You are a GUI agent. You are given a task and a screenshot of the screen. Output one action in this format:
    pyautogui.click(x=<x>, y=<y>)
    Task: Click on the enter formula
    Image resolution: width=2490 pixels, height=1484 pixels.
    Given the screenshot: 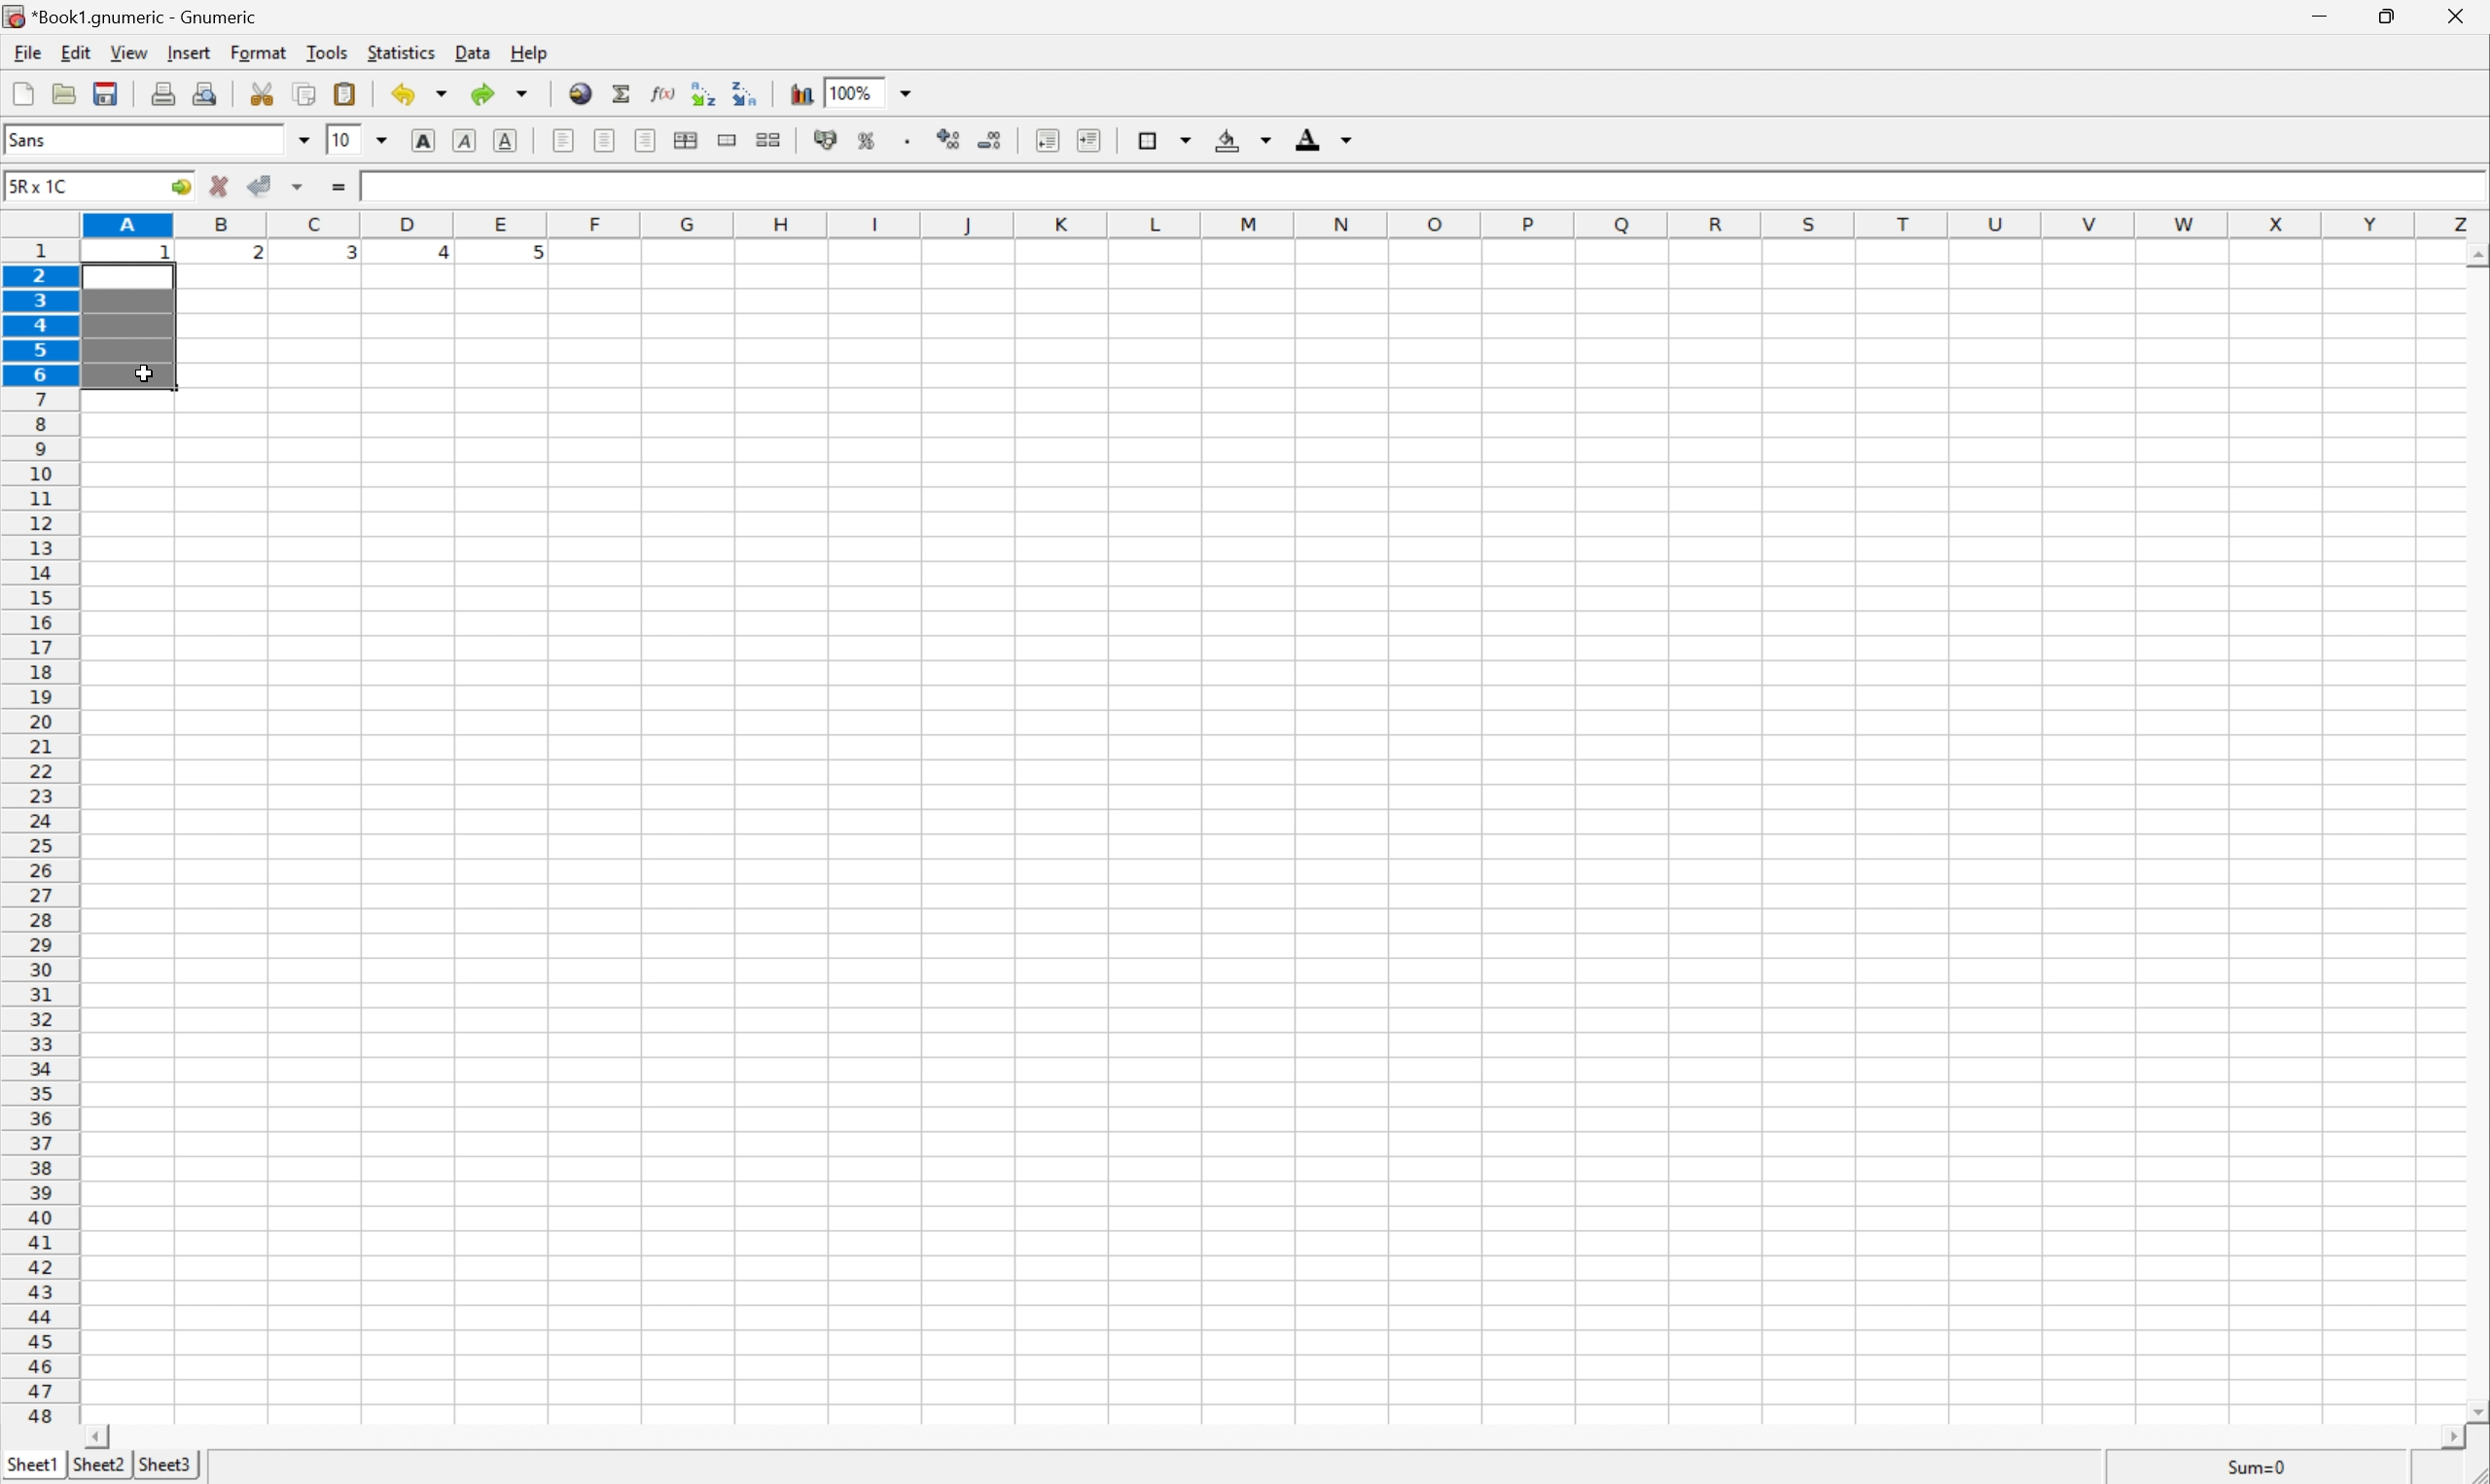 What is the action you would take?
    pyautogui.click(x=338, y=188)
    